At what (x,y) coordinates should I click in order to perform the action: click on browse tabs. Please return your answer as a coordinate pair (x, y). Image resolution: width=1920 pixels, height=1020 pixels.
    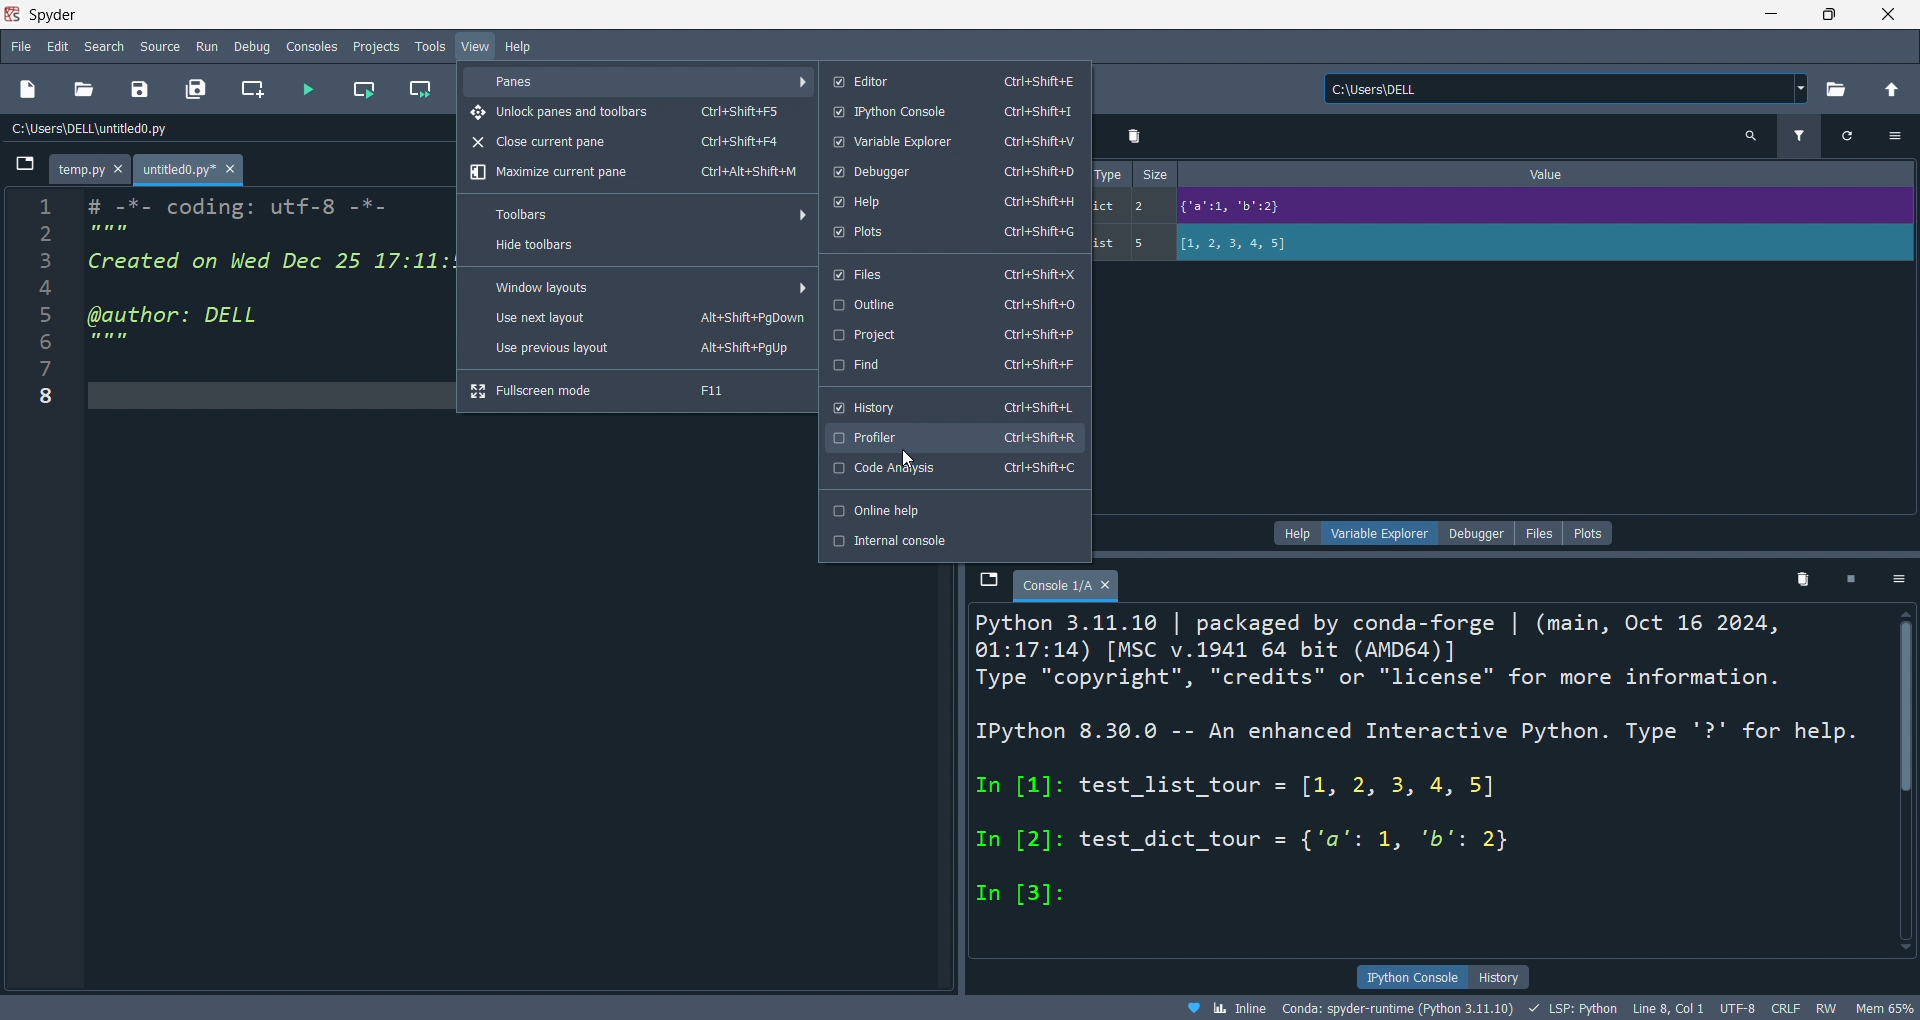
    Looking at the image, I should click on (26, 168).